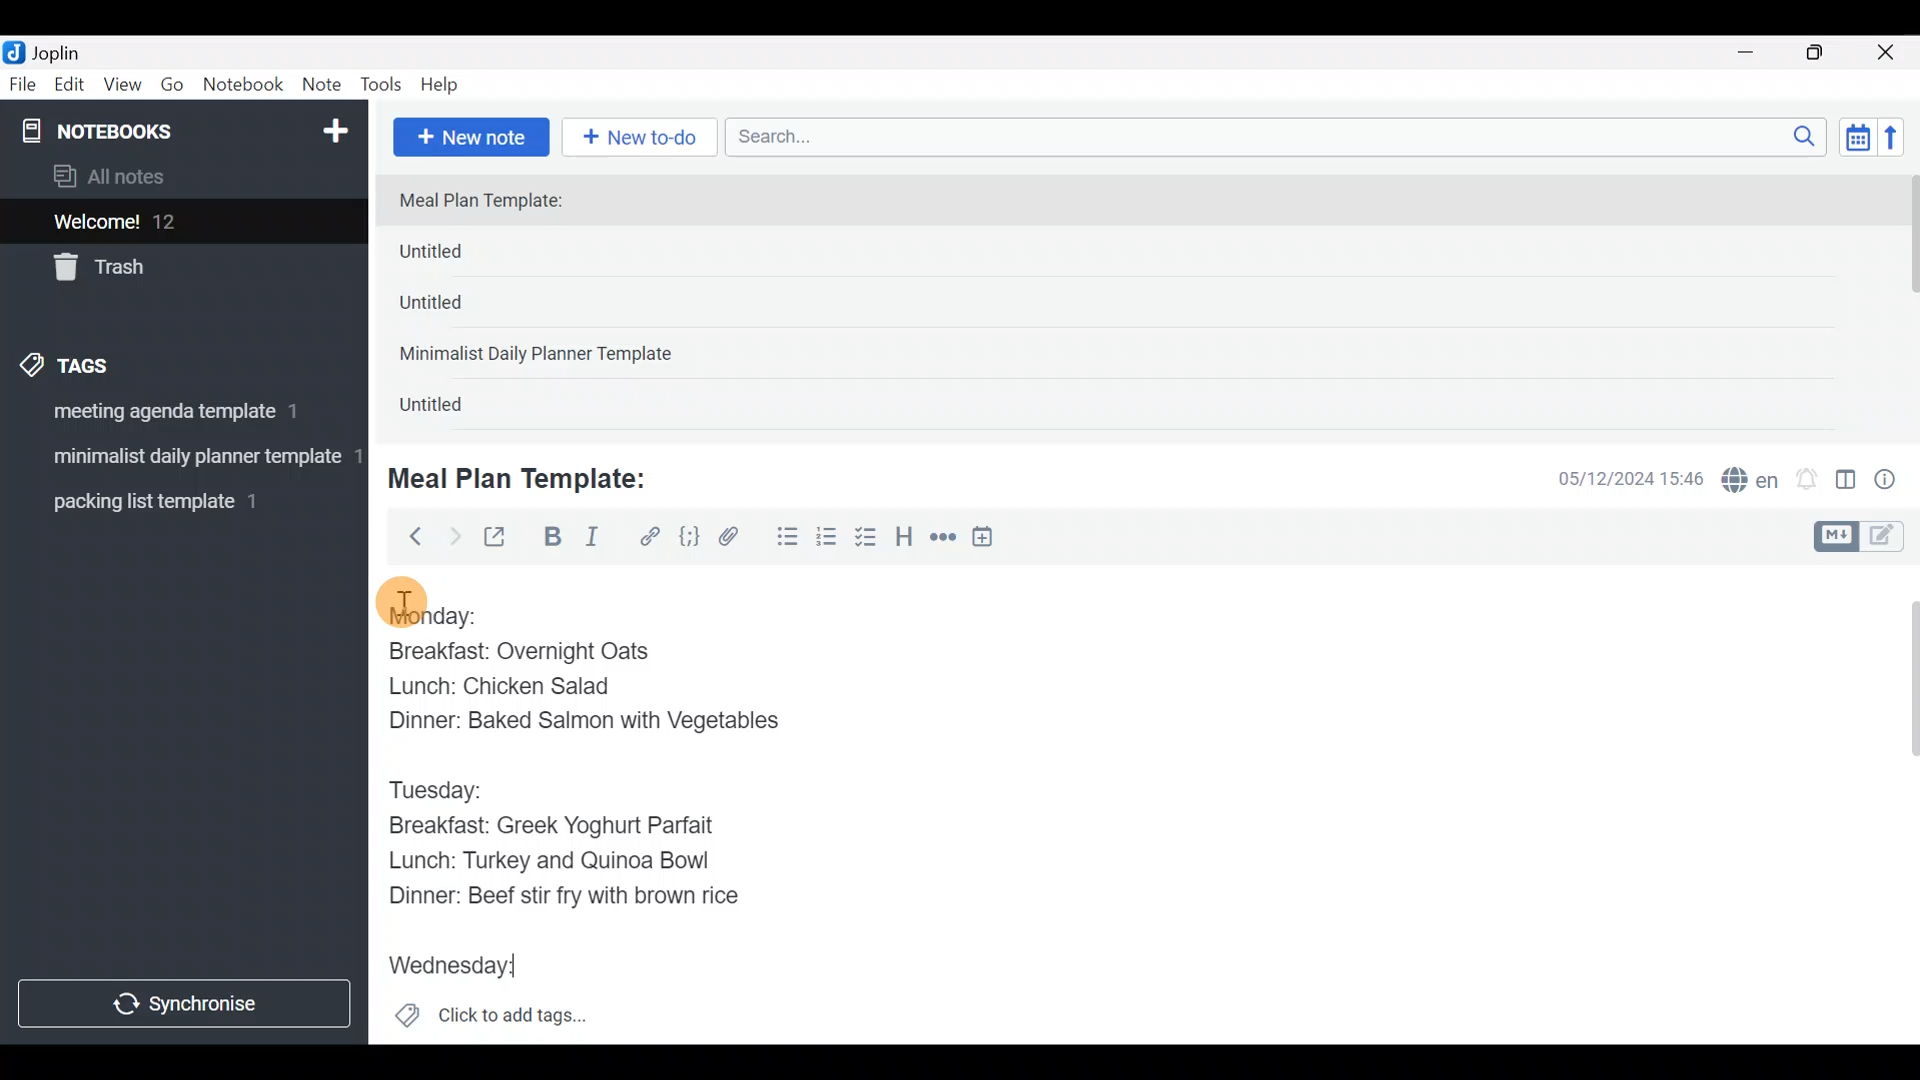 Image resolution: width=1920 pixels, height=1080 pixels. What do you see at coordinates (827, 541) in the screenshot?
I see `Numbered list` at bounding box center [827, 541].